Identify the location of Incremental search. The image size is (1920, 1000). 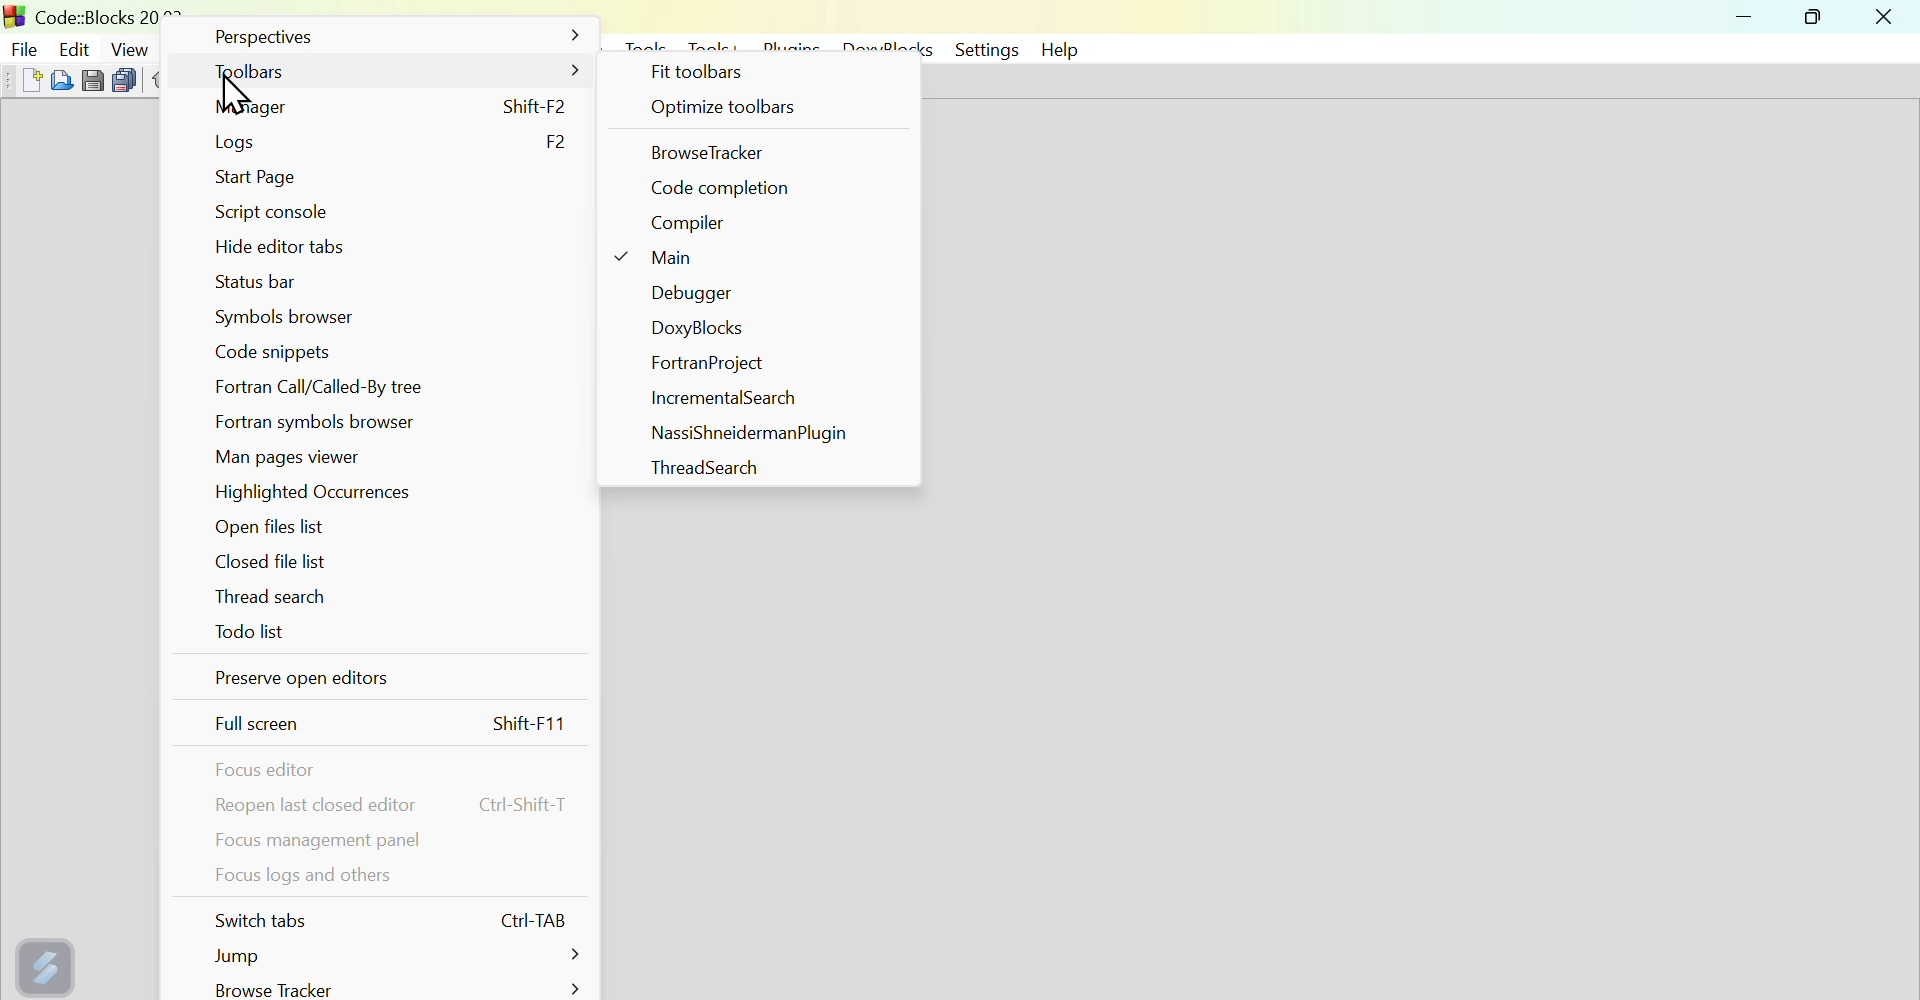
(728, 401).